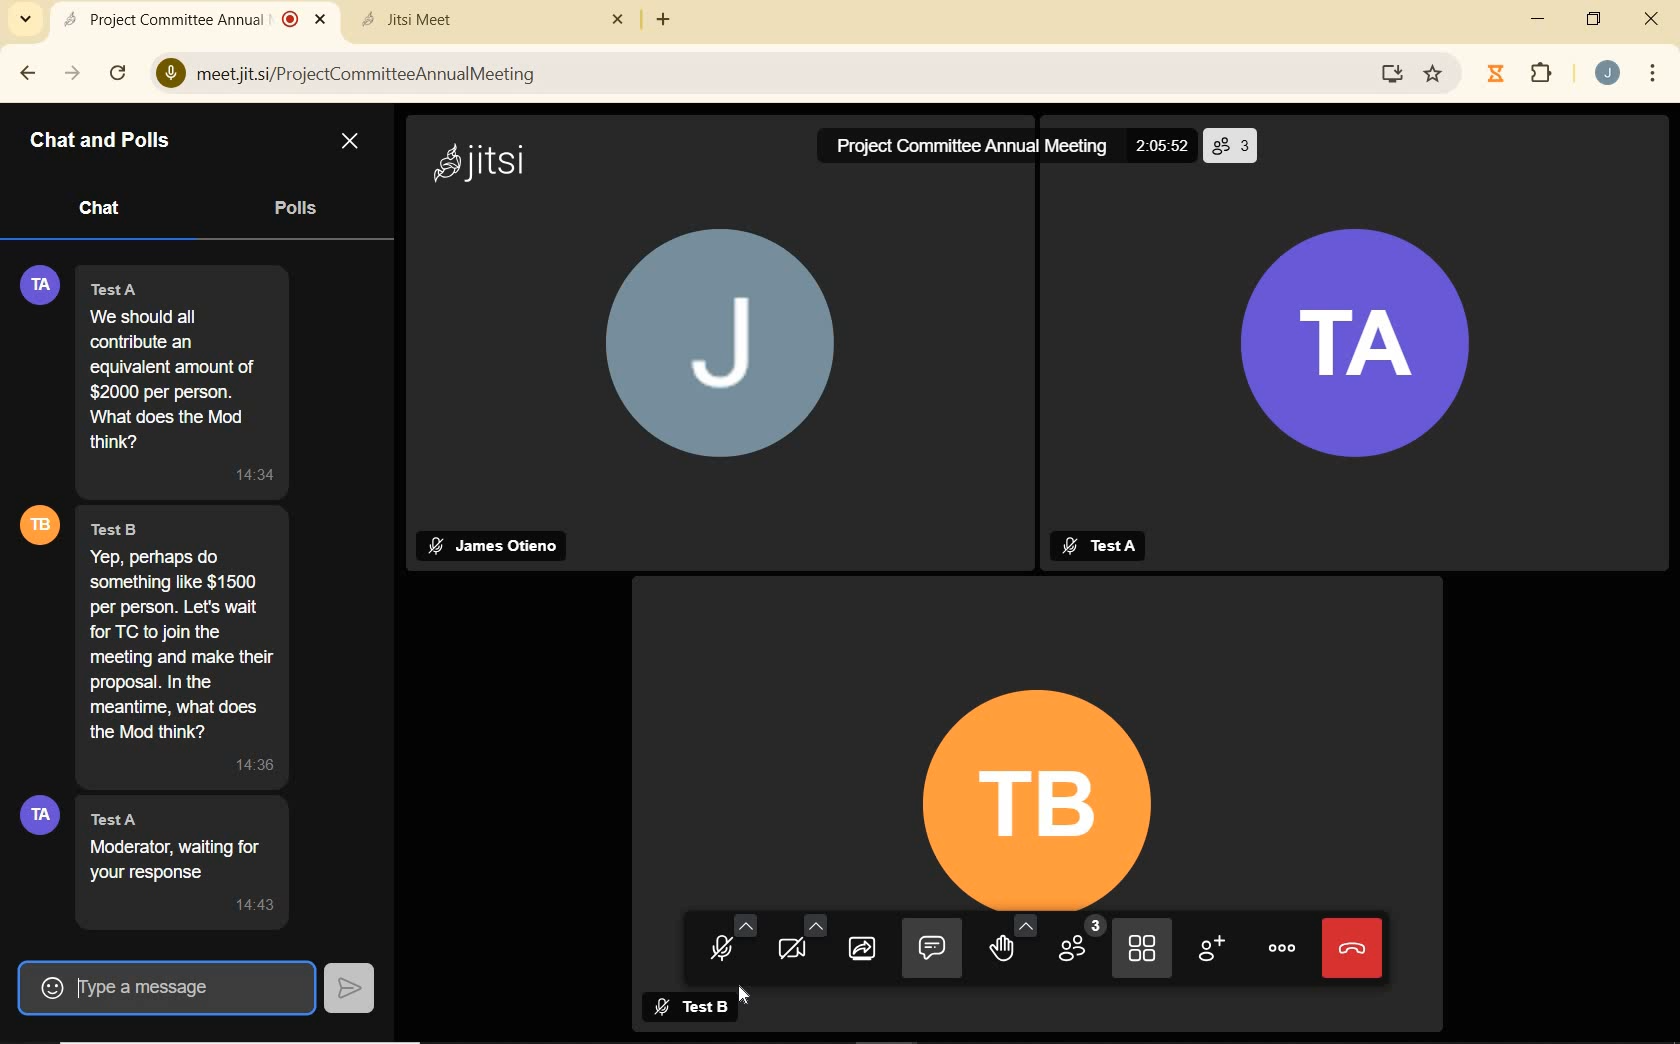  Describe the element at coordinates (1538, 22) in the screenshot. I see `minimize` at that location.